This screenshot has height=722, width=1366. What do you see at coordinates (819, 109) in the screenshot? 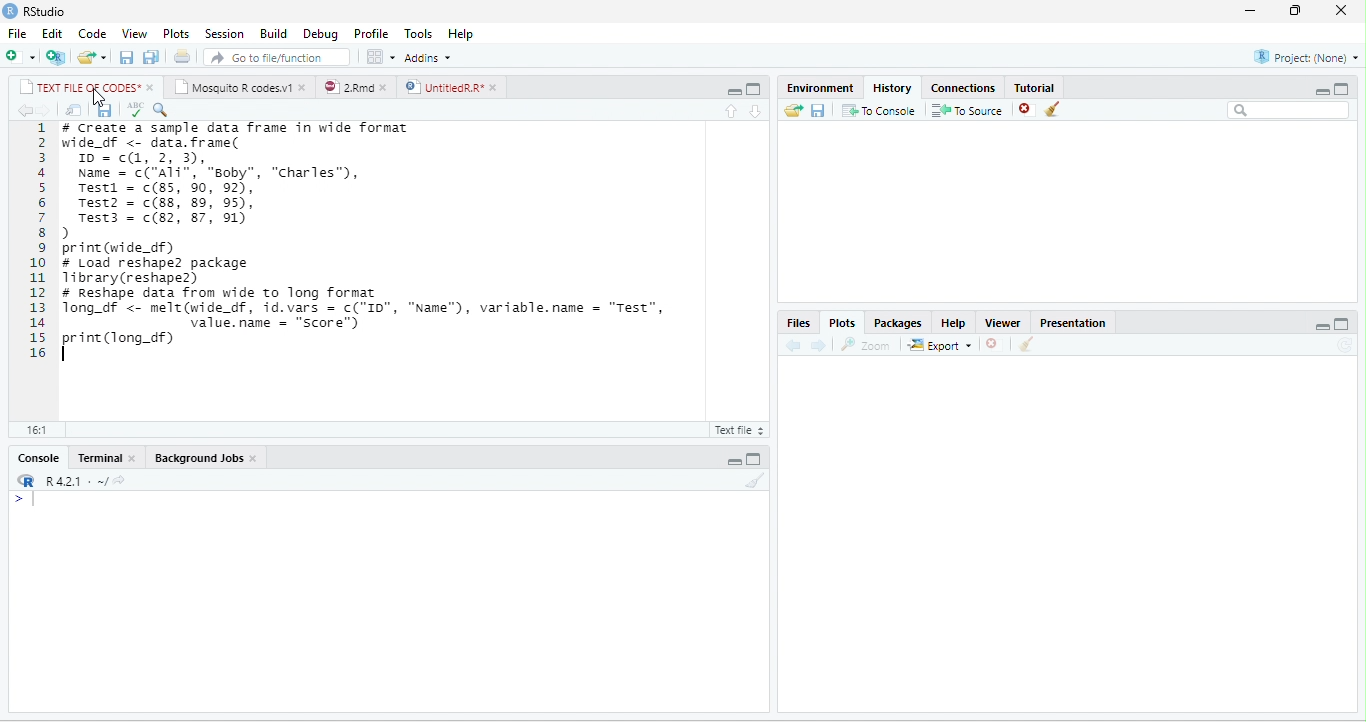
I see `save` at bounding box center [819, 109].